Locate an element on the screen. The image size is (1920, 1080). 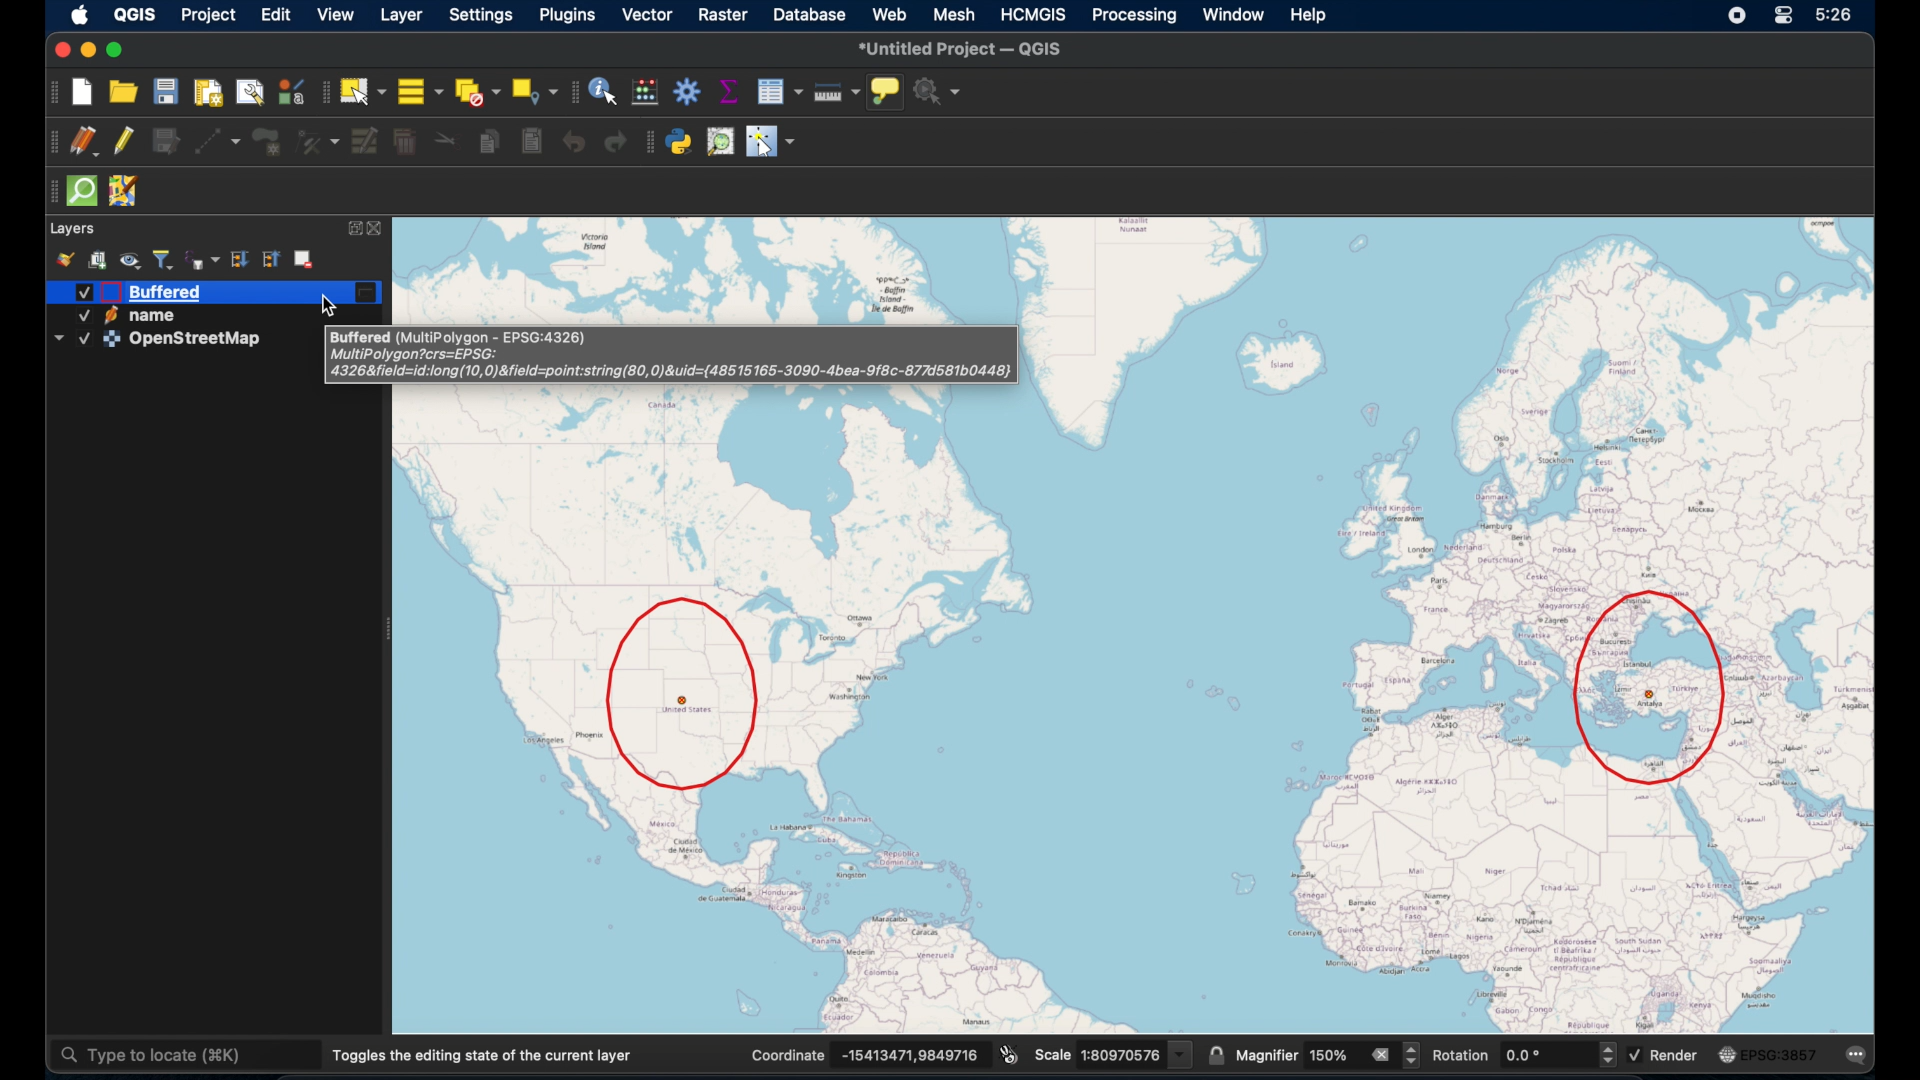
close is located at coordinates (381, 228).